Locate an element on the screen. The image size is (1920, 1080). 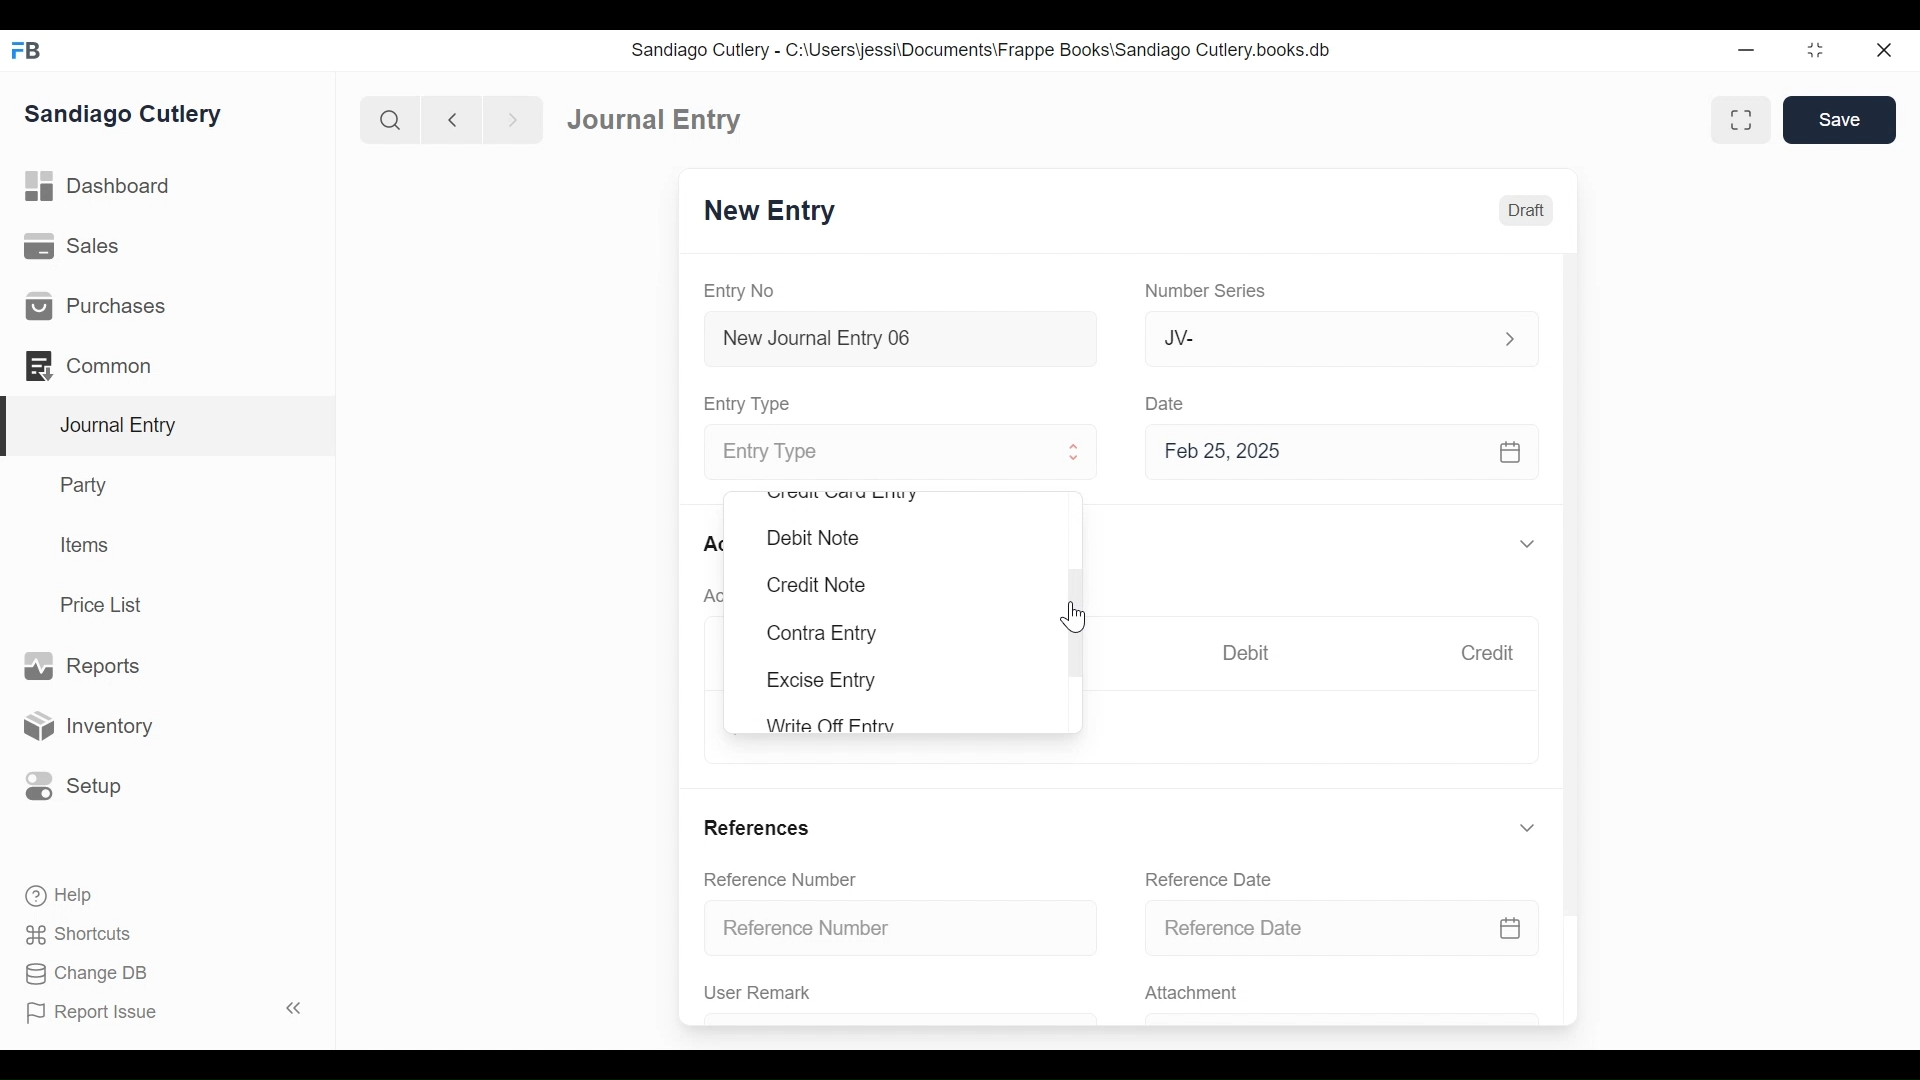
Reference Date is located at coordinates (1207, 879).